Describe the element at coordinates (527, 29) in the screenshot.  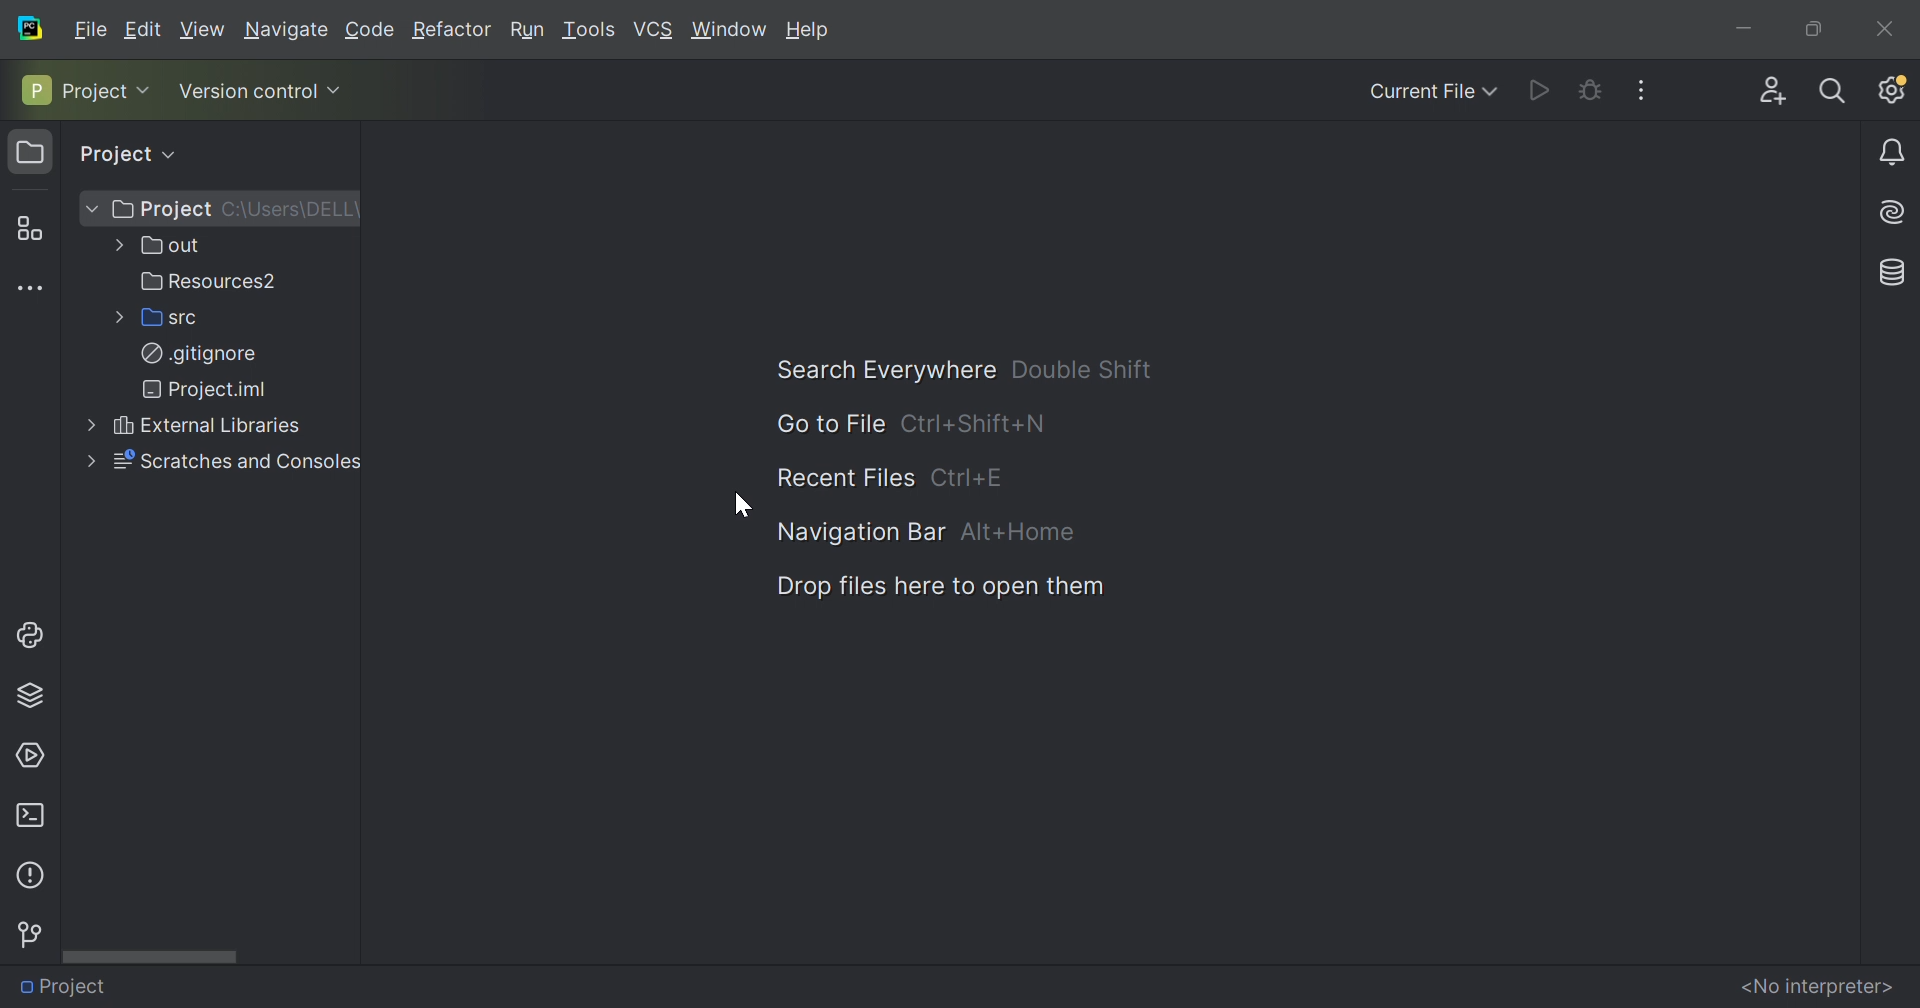
I see `Run` at that location.